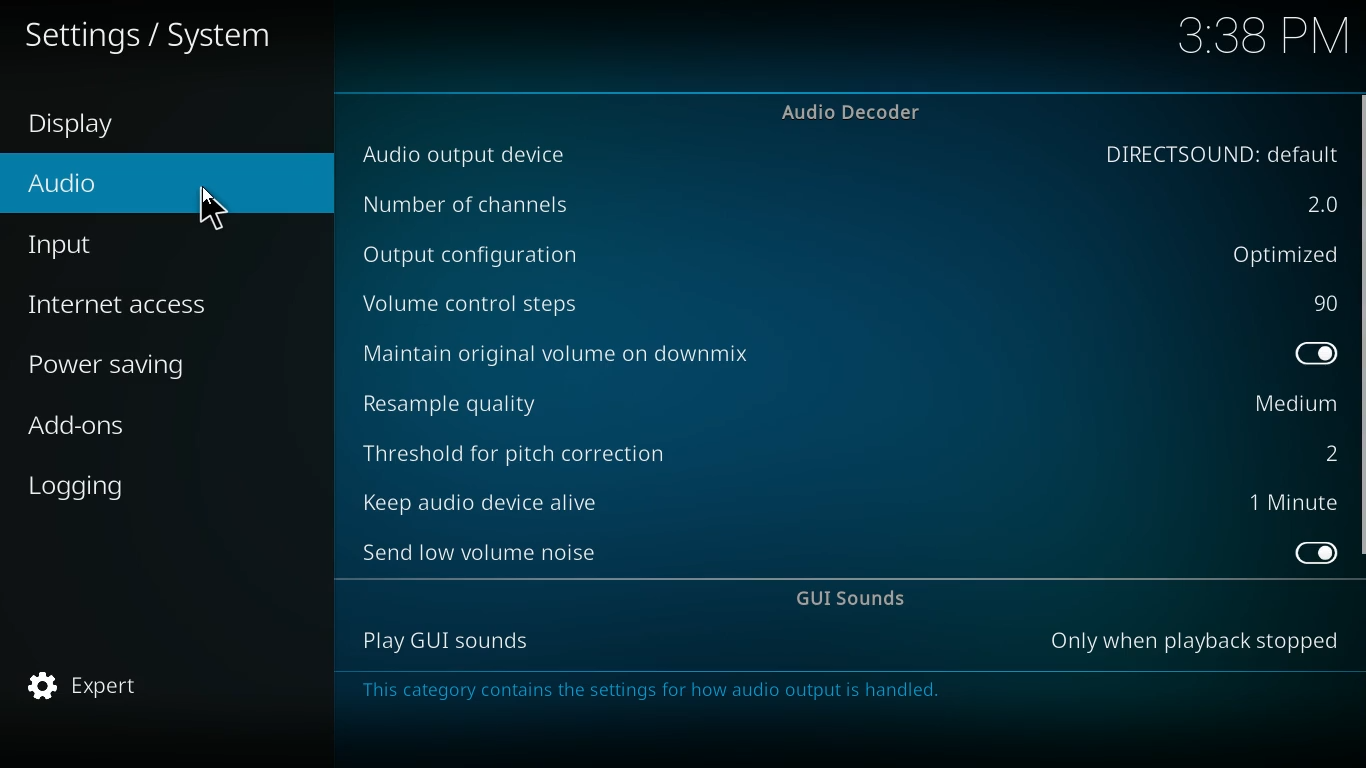  I want to click on number of channels, so click(488, 206).